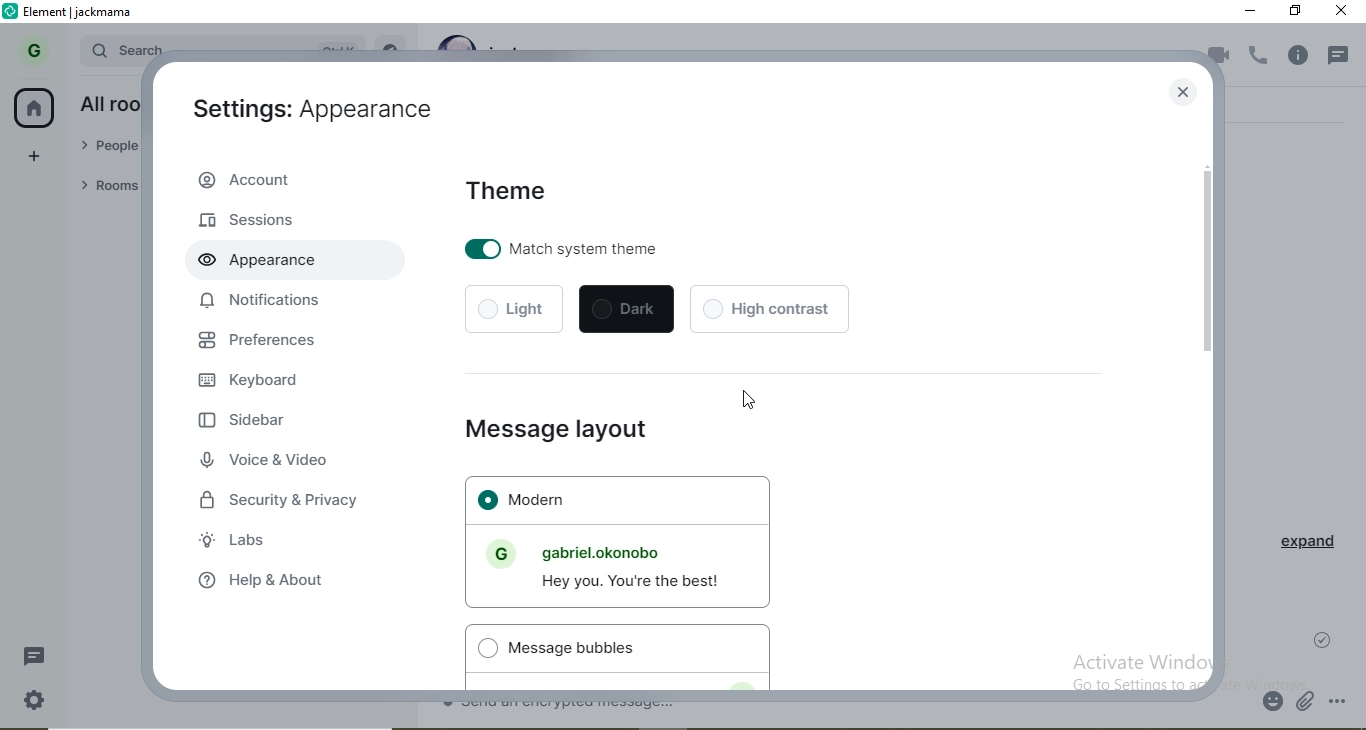 This screenshot has height=730, width=1366. I want to click on keyboard, so click(257, 384).